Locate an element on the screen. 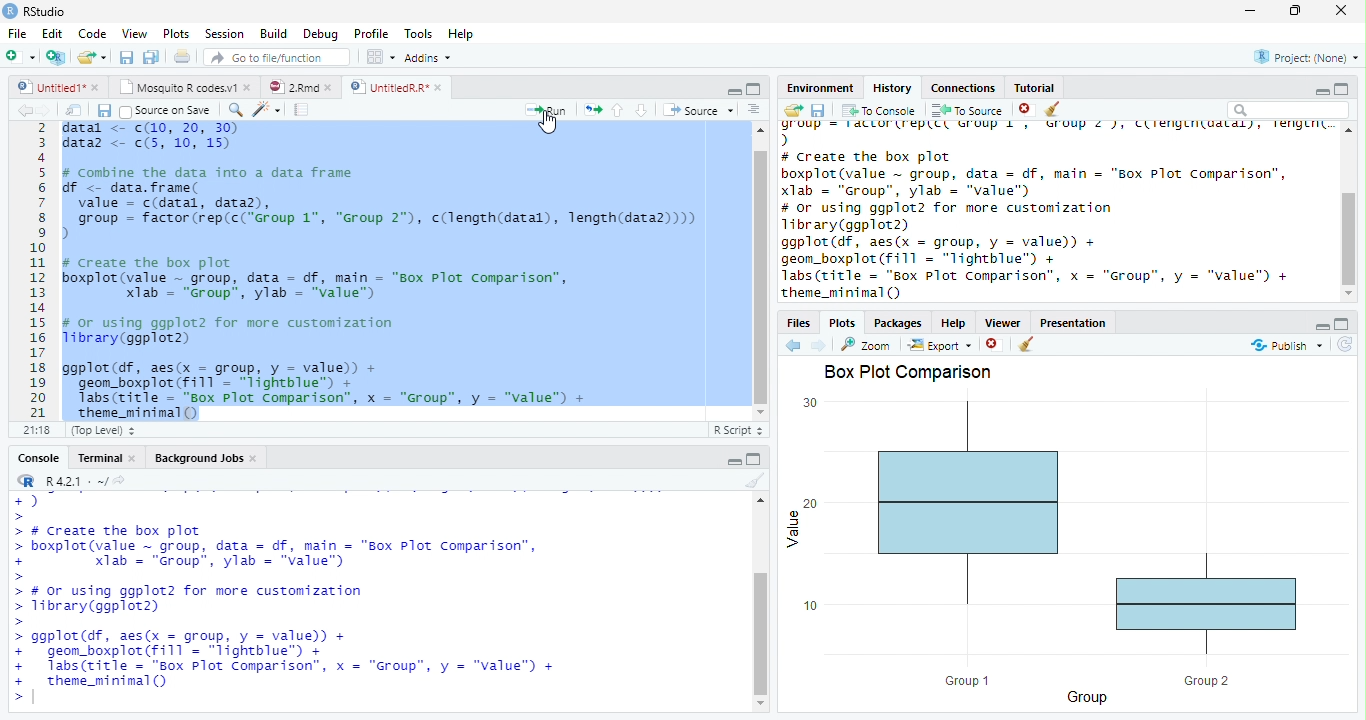  New file is located at coordinates (20, 57).